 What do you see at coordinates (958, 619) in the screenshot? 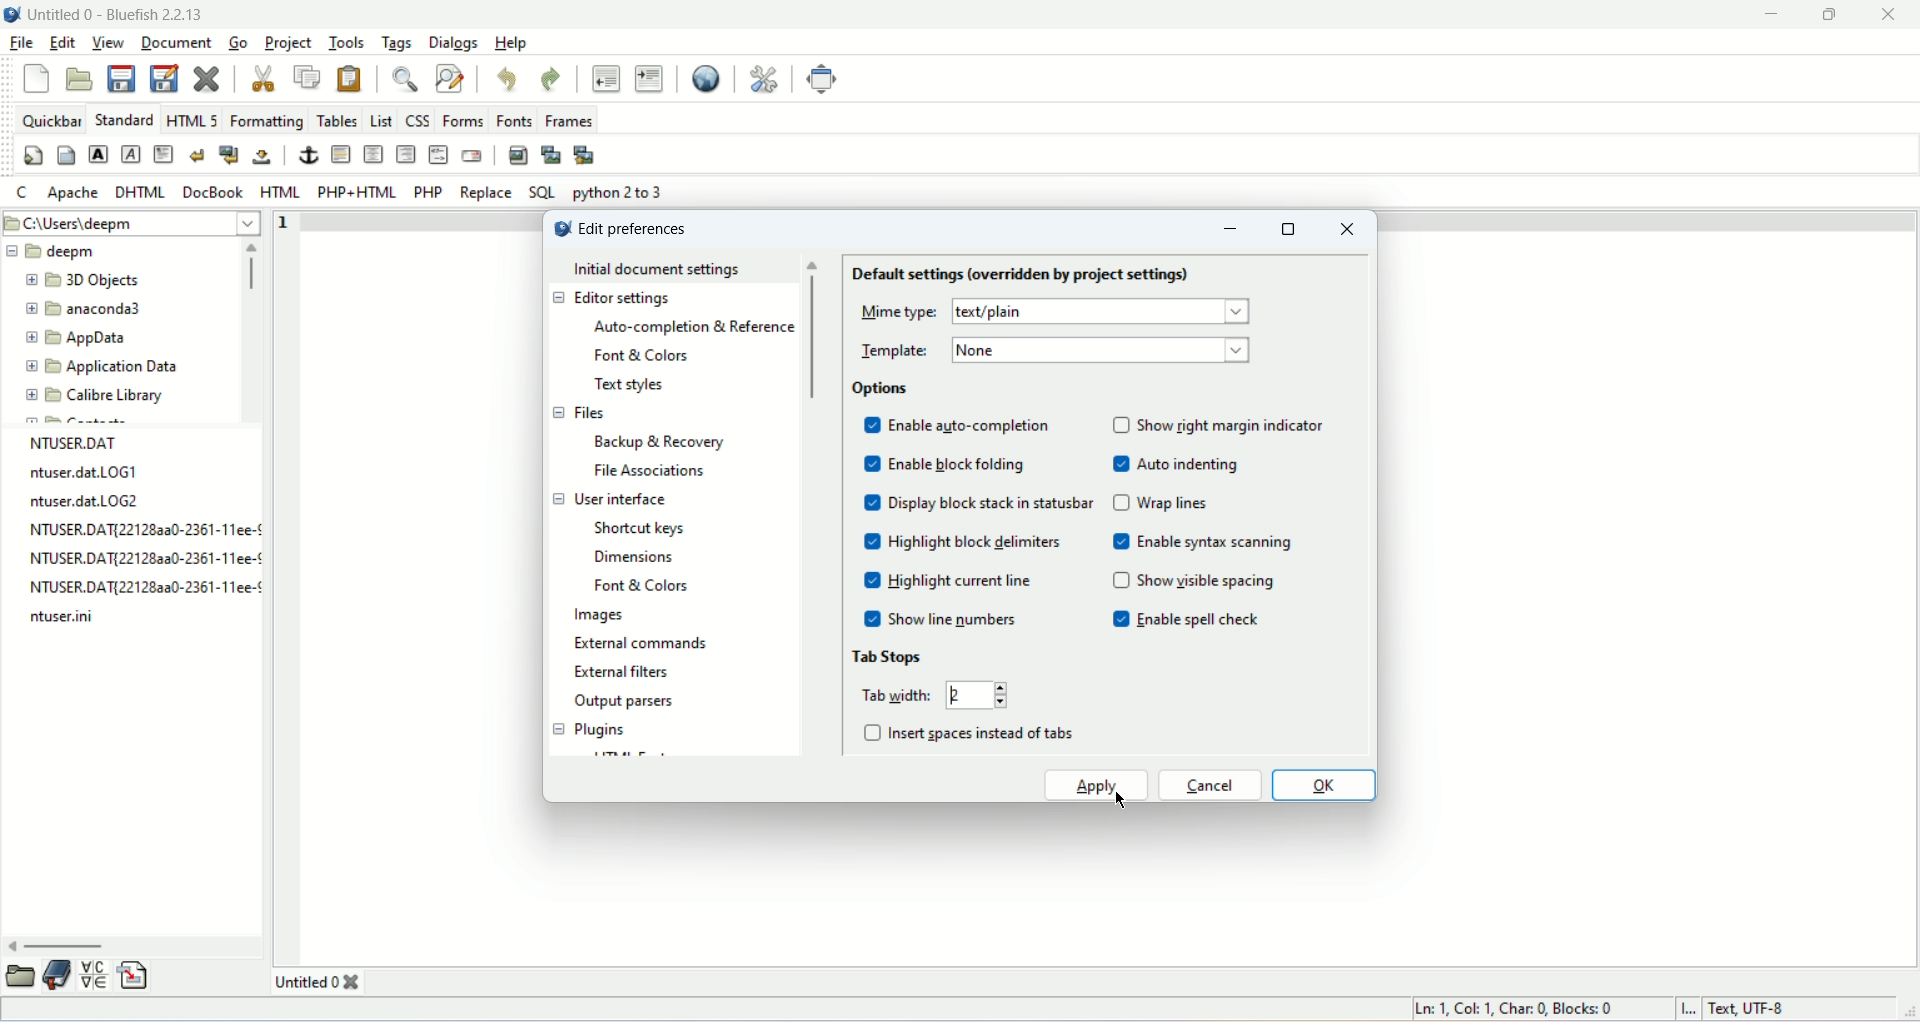
I see `show line numbers` at bounding box center [958, 619].